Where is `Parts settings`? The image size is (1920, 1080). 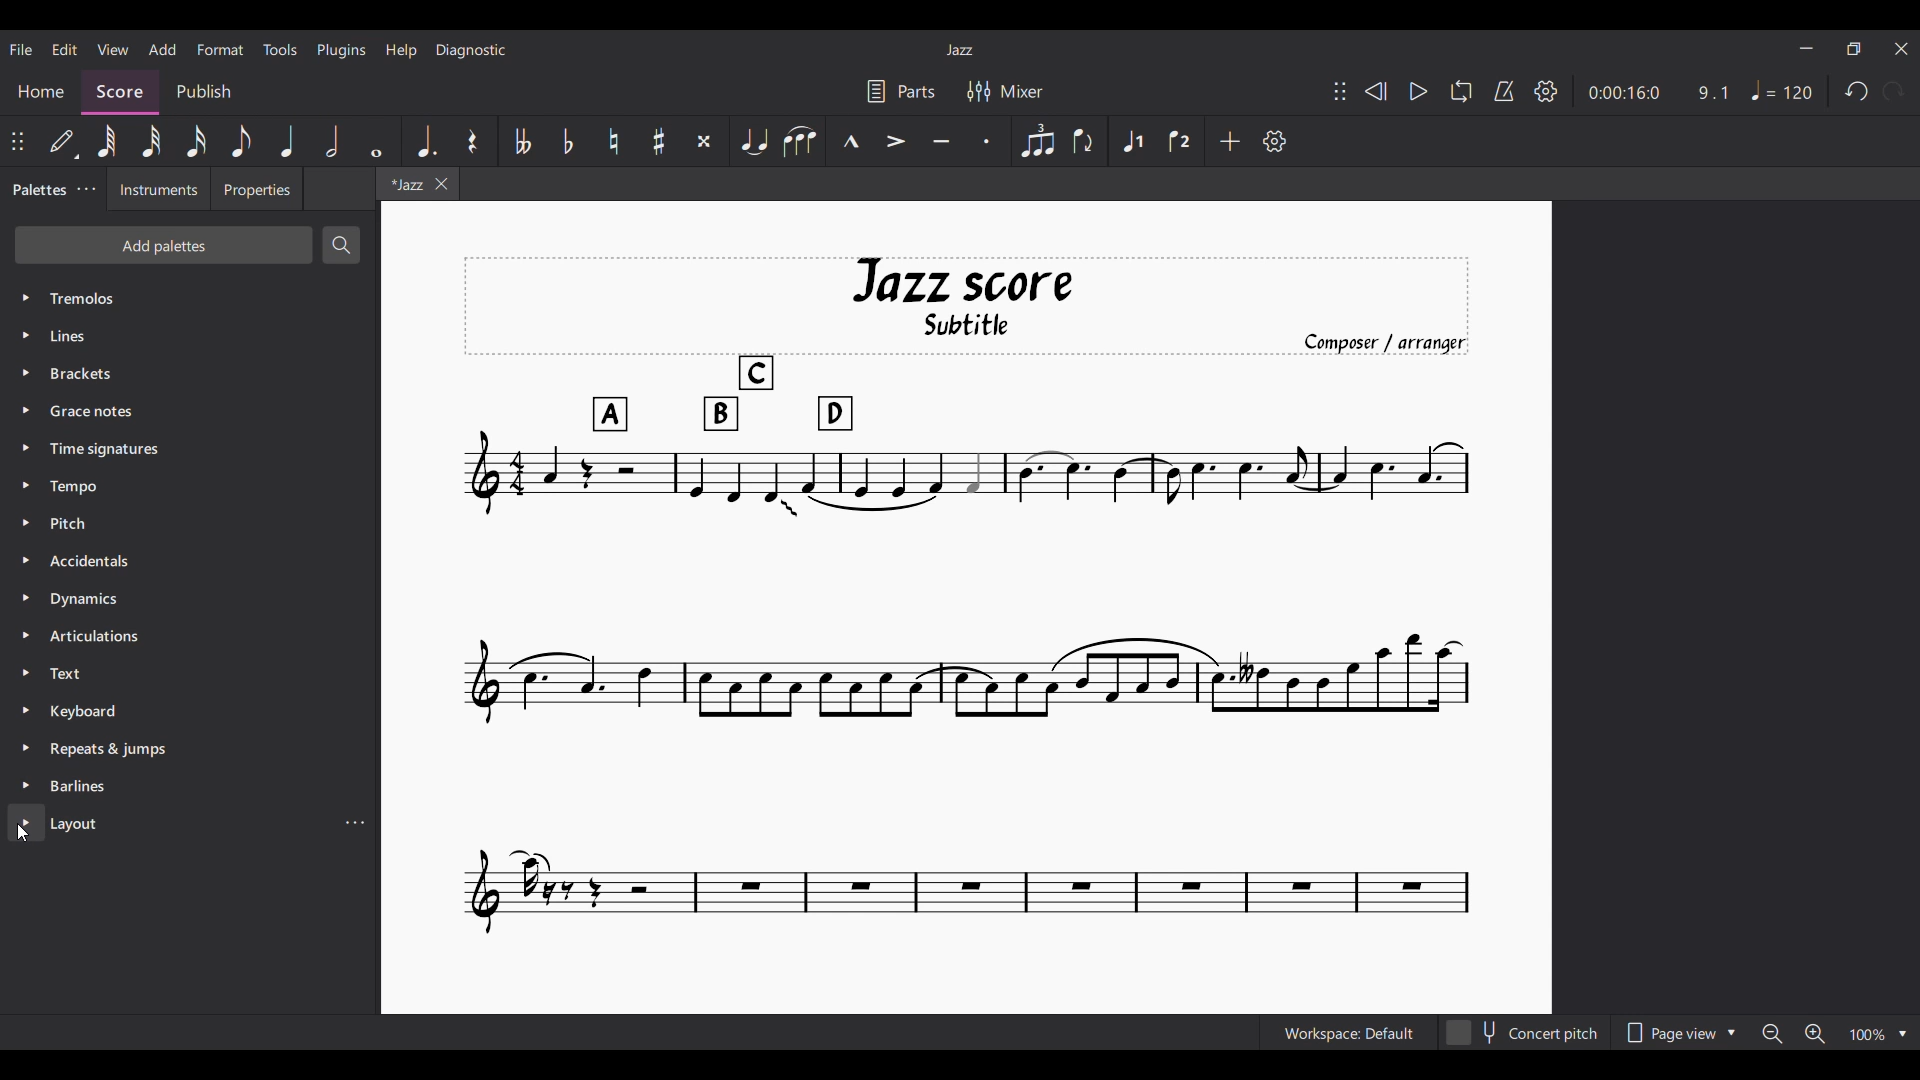 Parts settings is located at coordinates (901, 92).